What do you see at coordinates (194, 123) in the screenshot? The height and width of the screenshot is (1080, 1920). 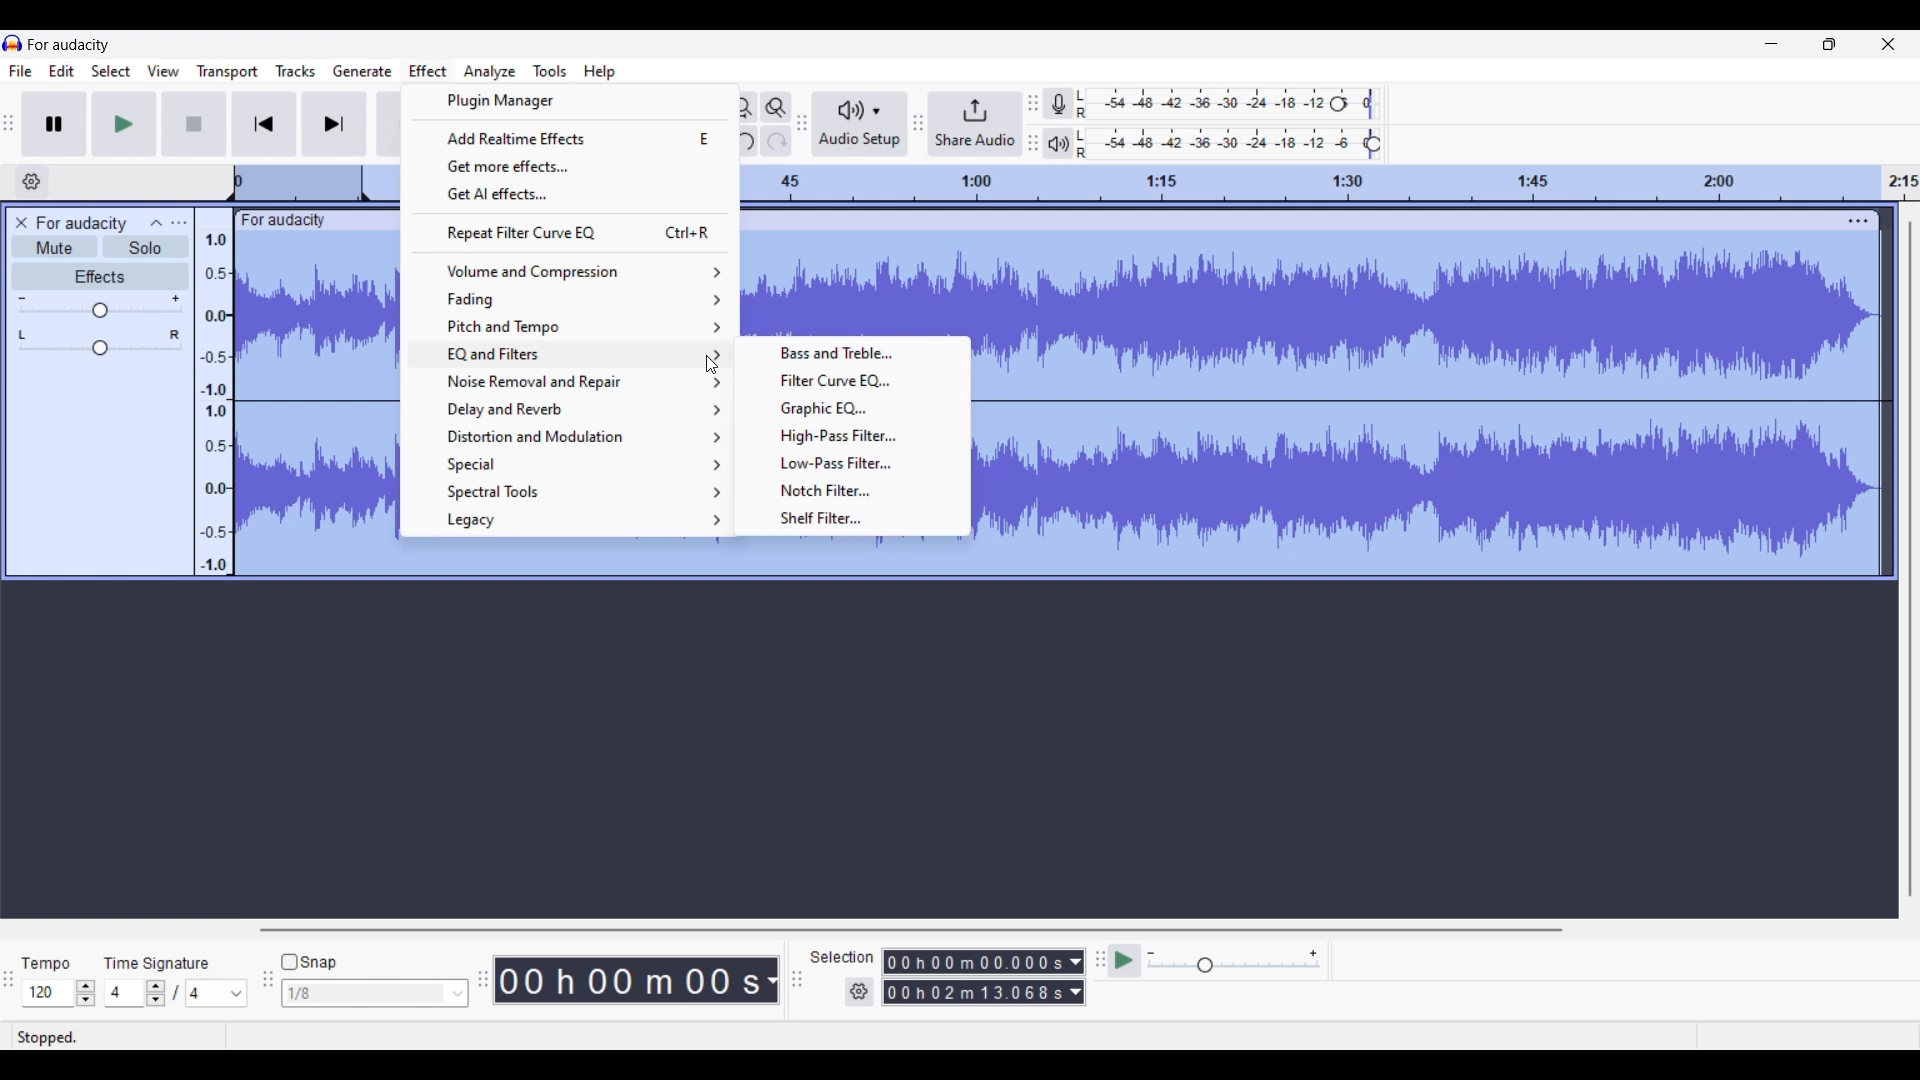 I see `Stop` at bounding box center [194, 123].